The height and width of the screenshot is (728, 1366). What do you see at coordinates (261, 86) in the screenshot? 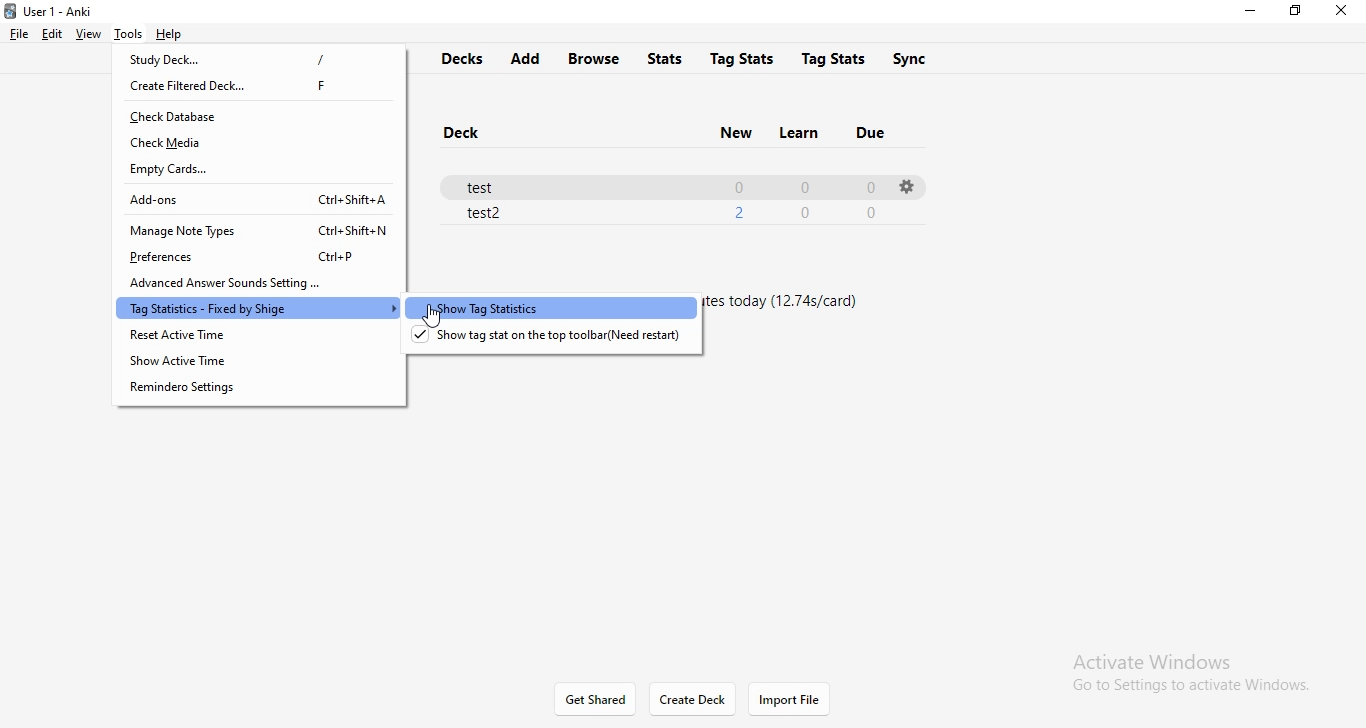
I see `create filtered deck` at bounding box center [261, 86].